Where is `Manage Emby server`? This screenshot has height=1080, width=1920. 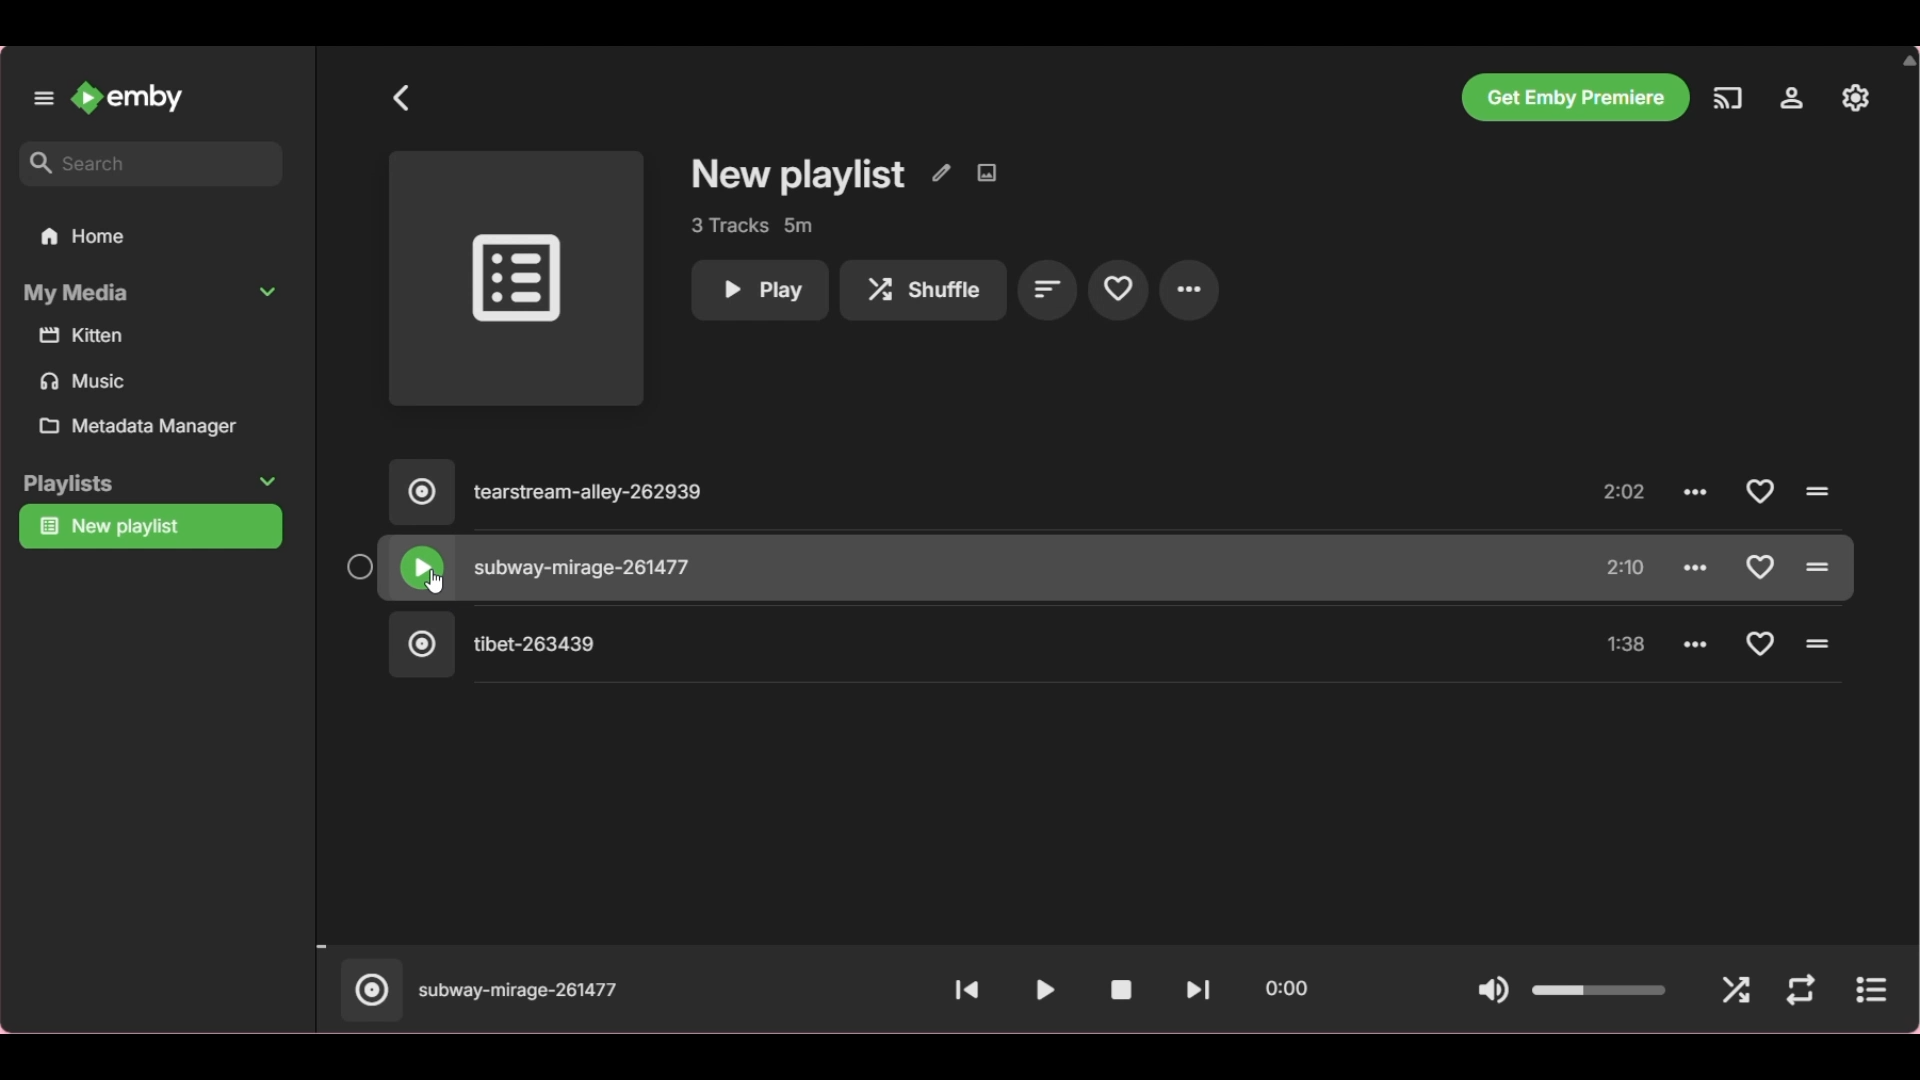
Manage Emby server is located at coordinates (1856, 97).